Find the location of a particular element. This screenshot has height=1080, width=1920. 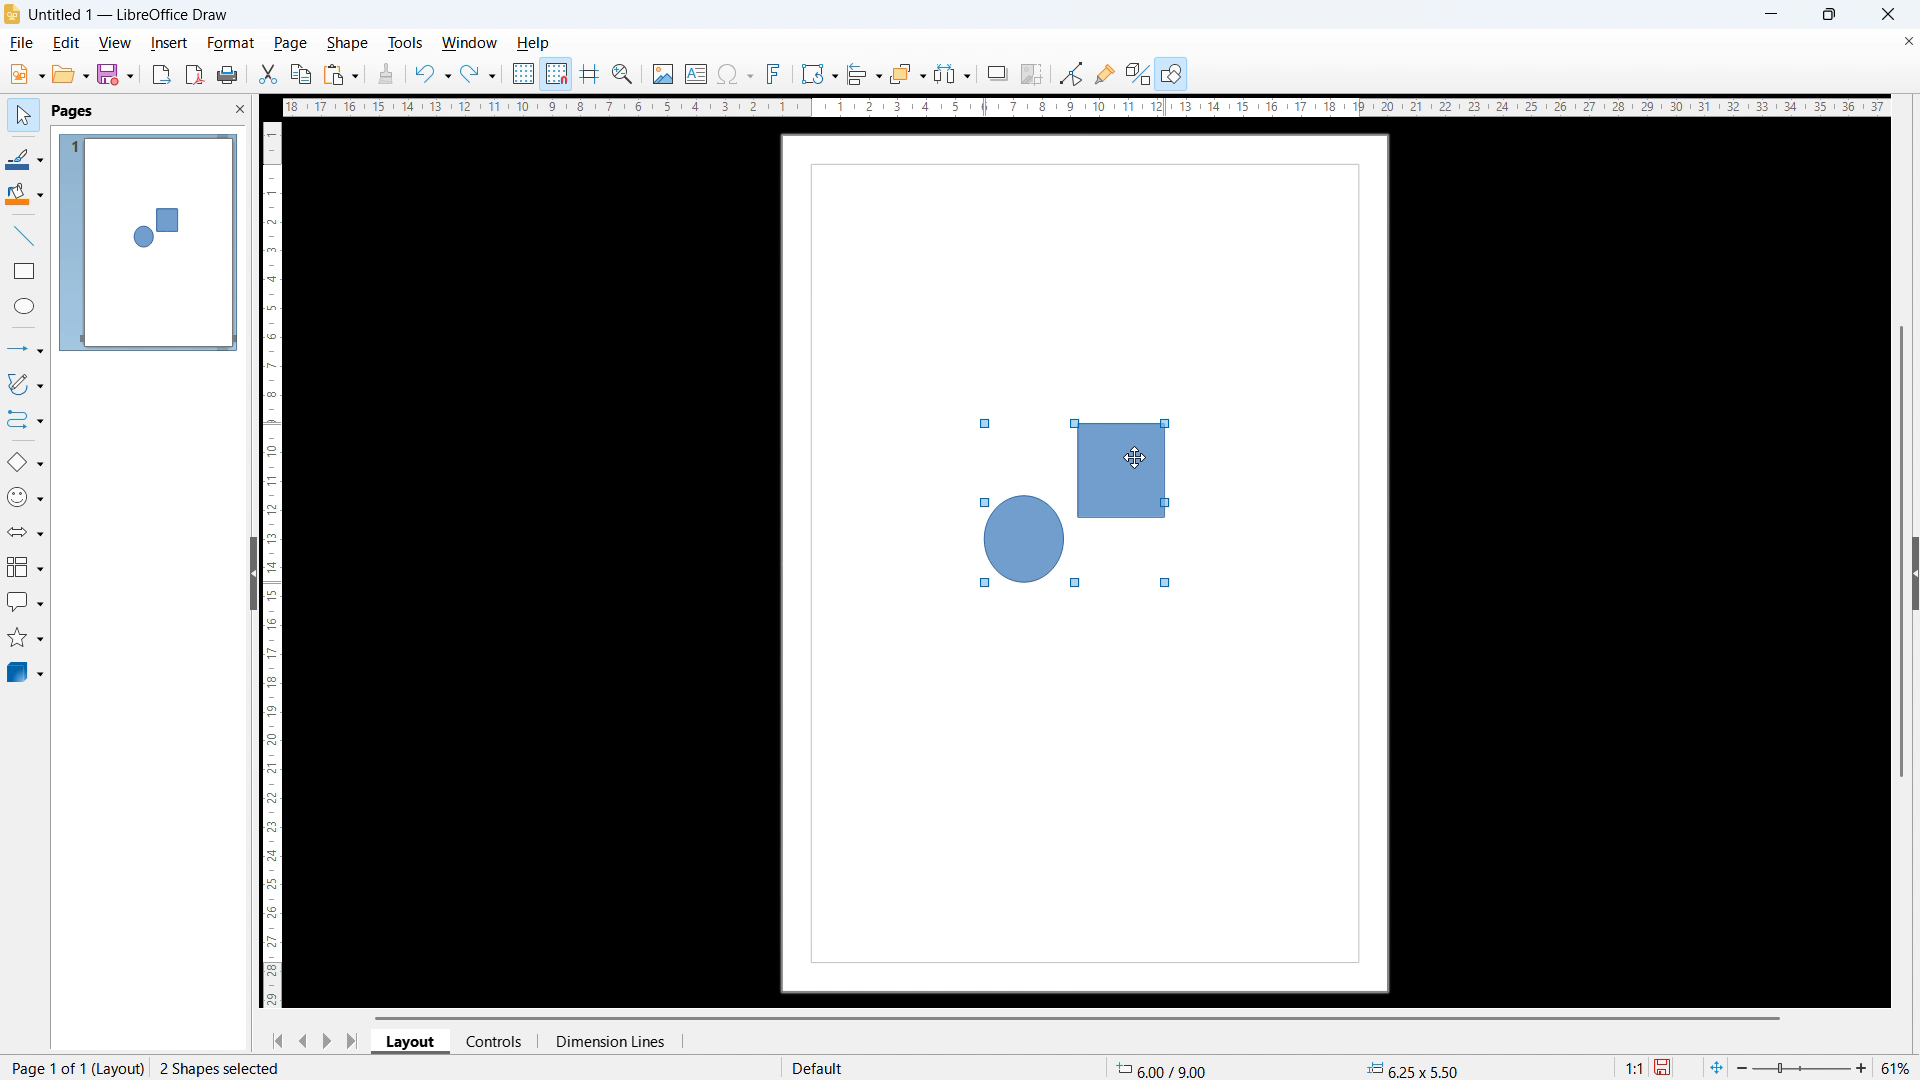

page is located at coordinates (292, 42).